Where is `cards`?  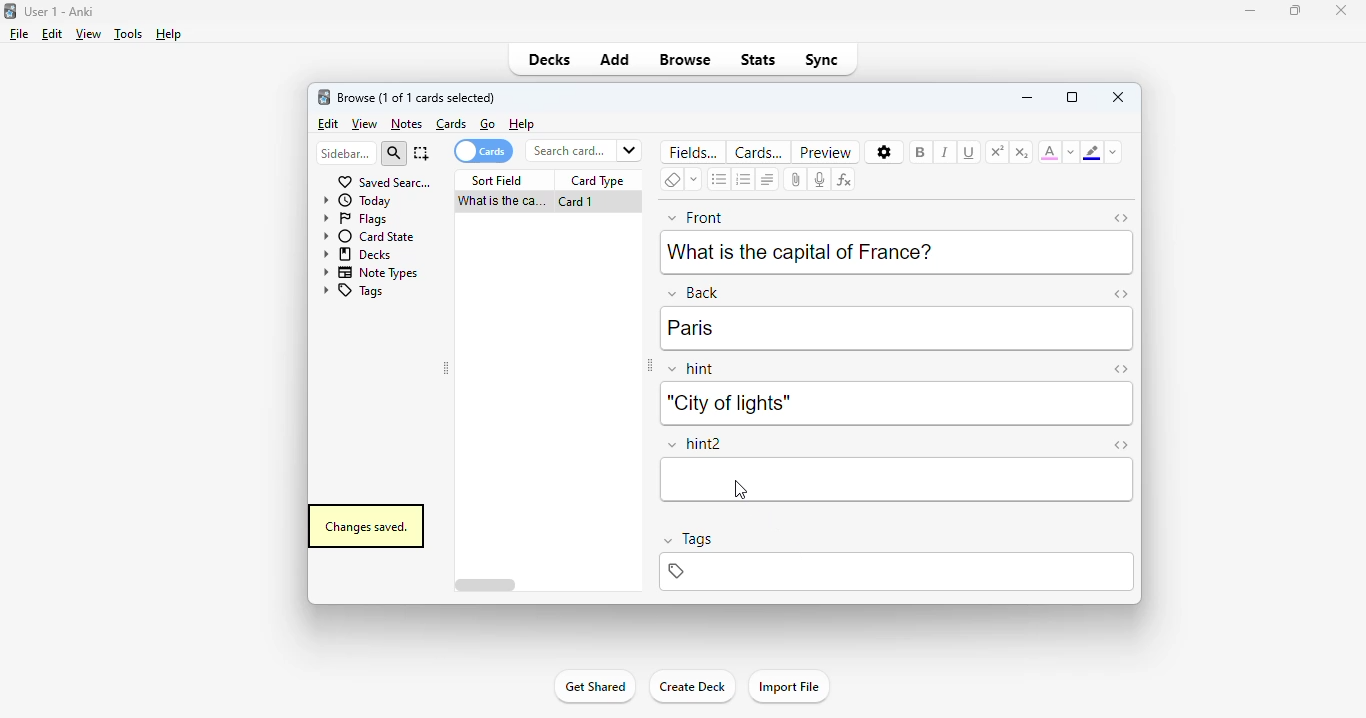 cards is located at coordinates (452, 124).